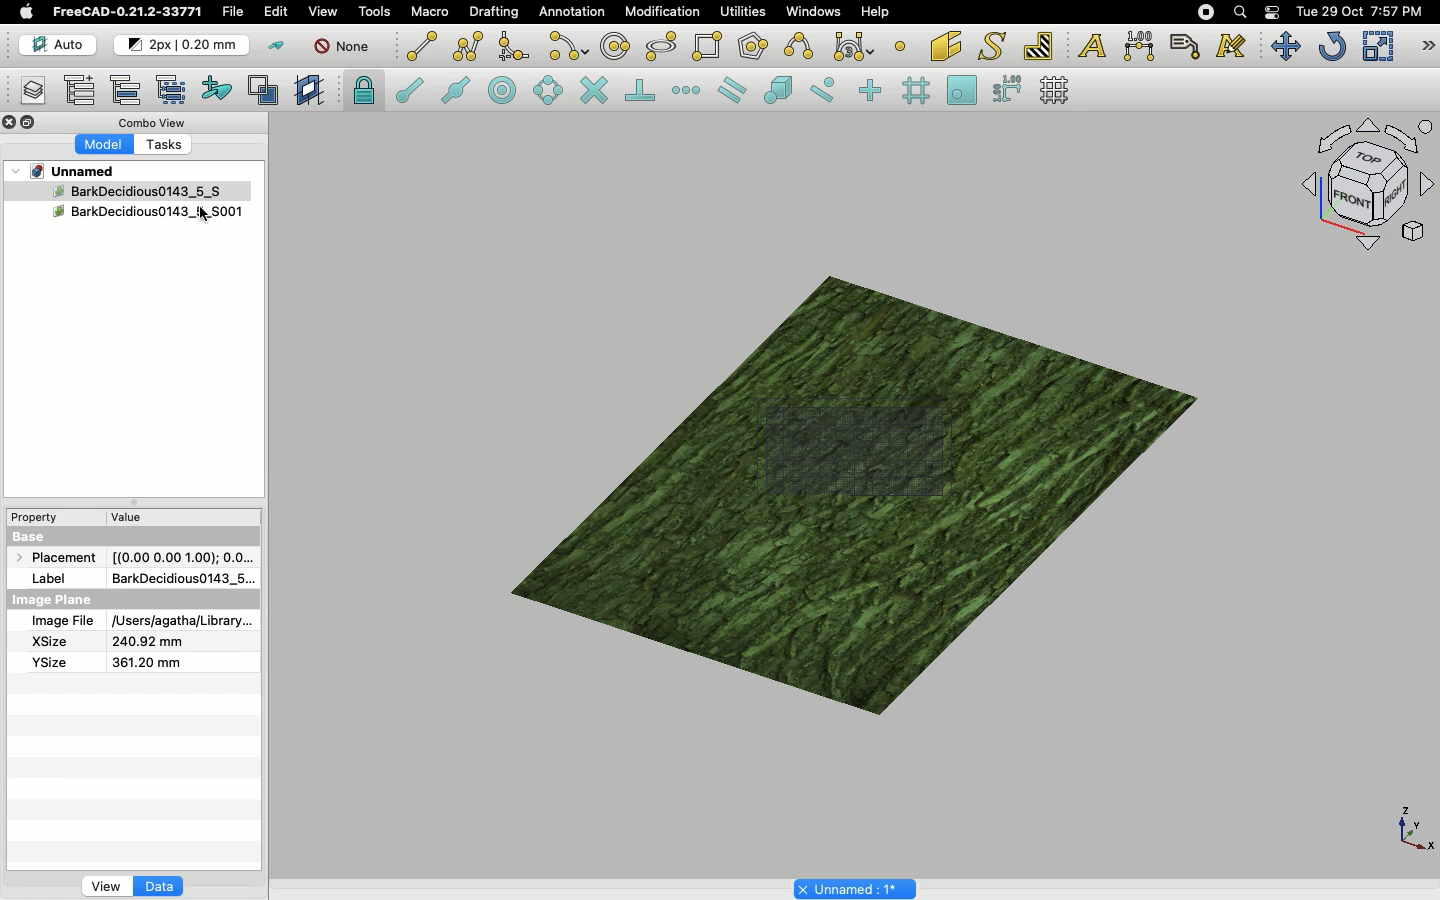 This screenshot has height=900, width=1440. What do you see at coordinates (149, 215) in the screenshot?
I see `duplicate object` at bounding box center [149, 215].